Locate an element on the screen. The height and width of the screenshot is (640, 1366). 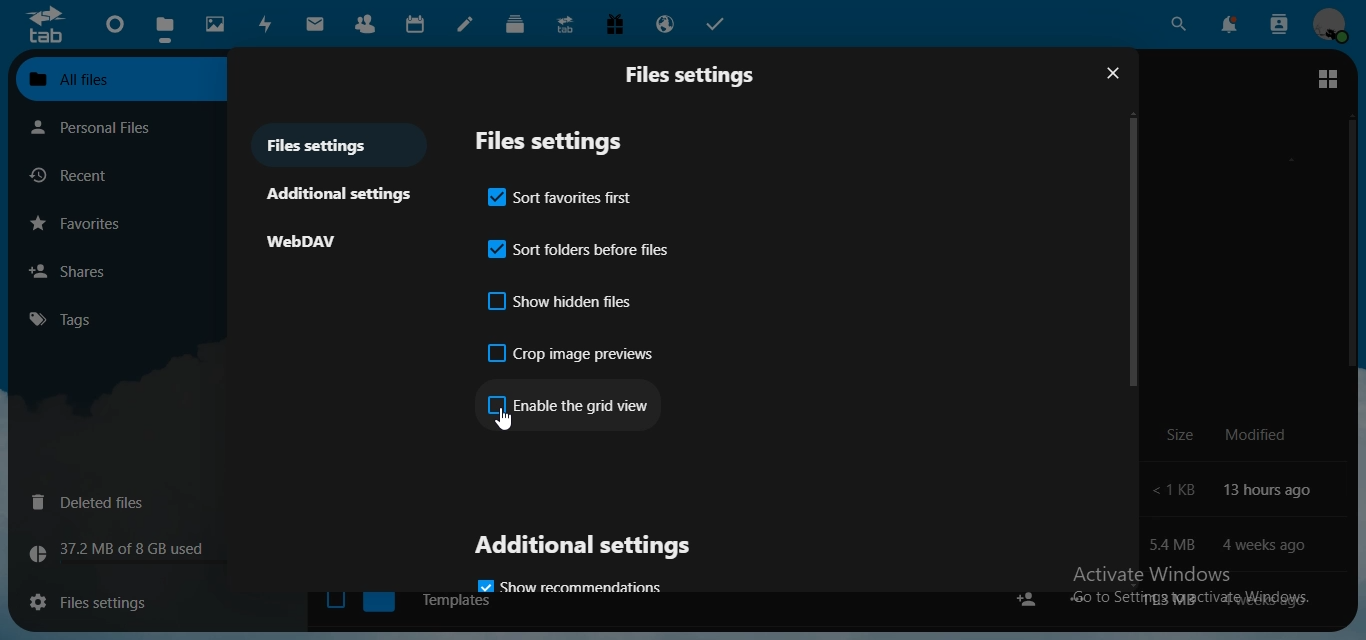
mail is located at coordinates (315, 24).